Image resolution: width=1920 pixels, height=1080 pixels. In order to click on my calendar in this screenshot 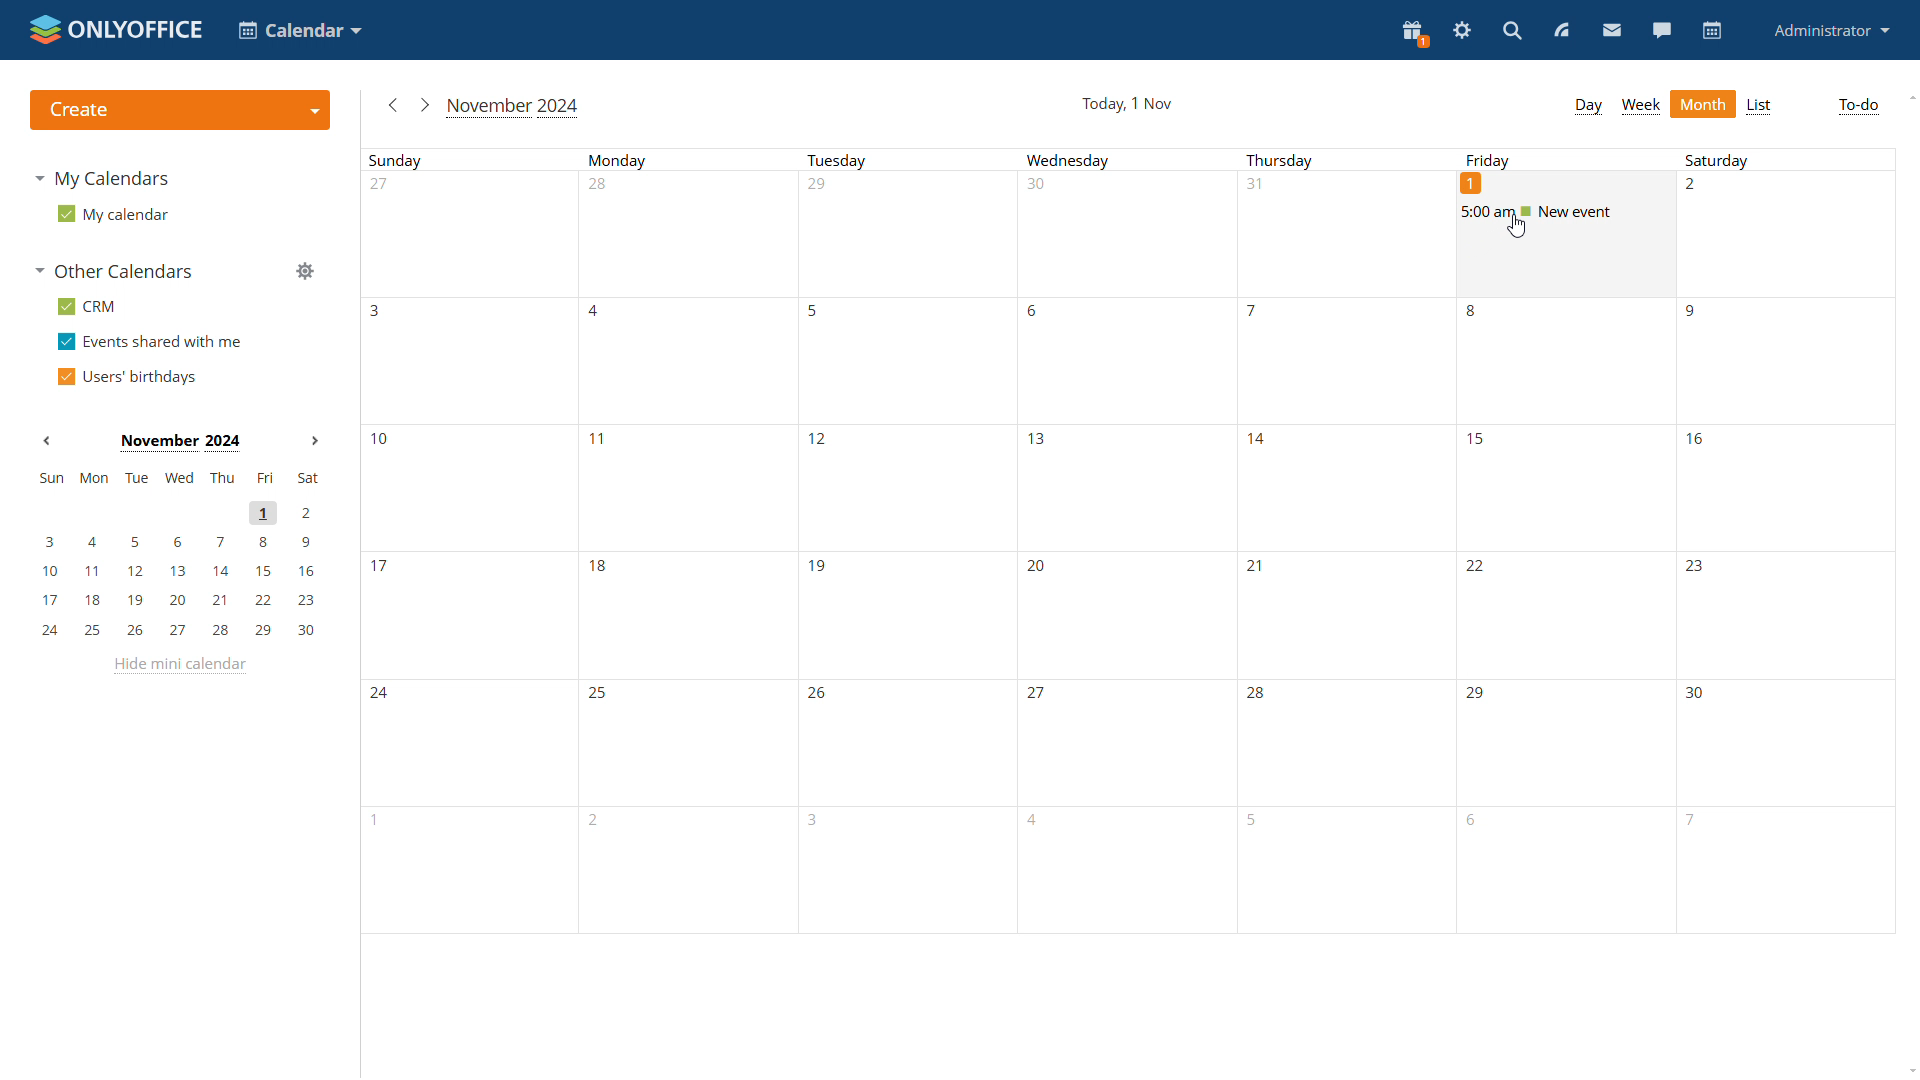, I will do `click(116, 217)`.